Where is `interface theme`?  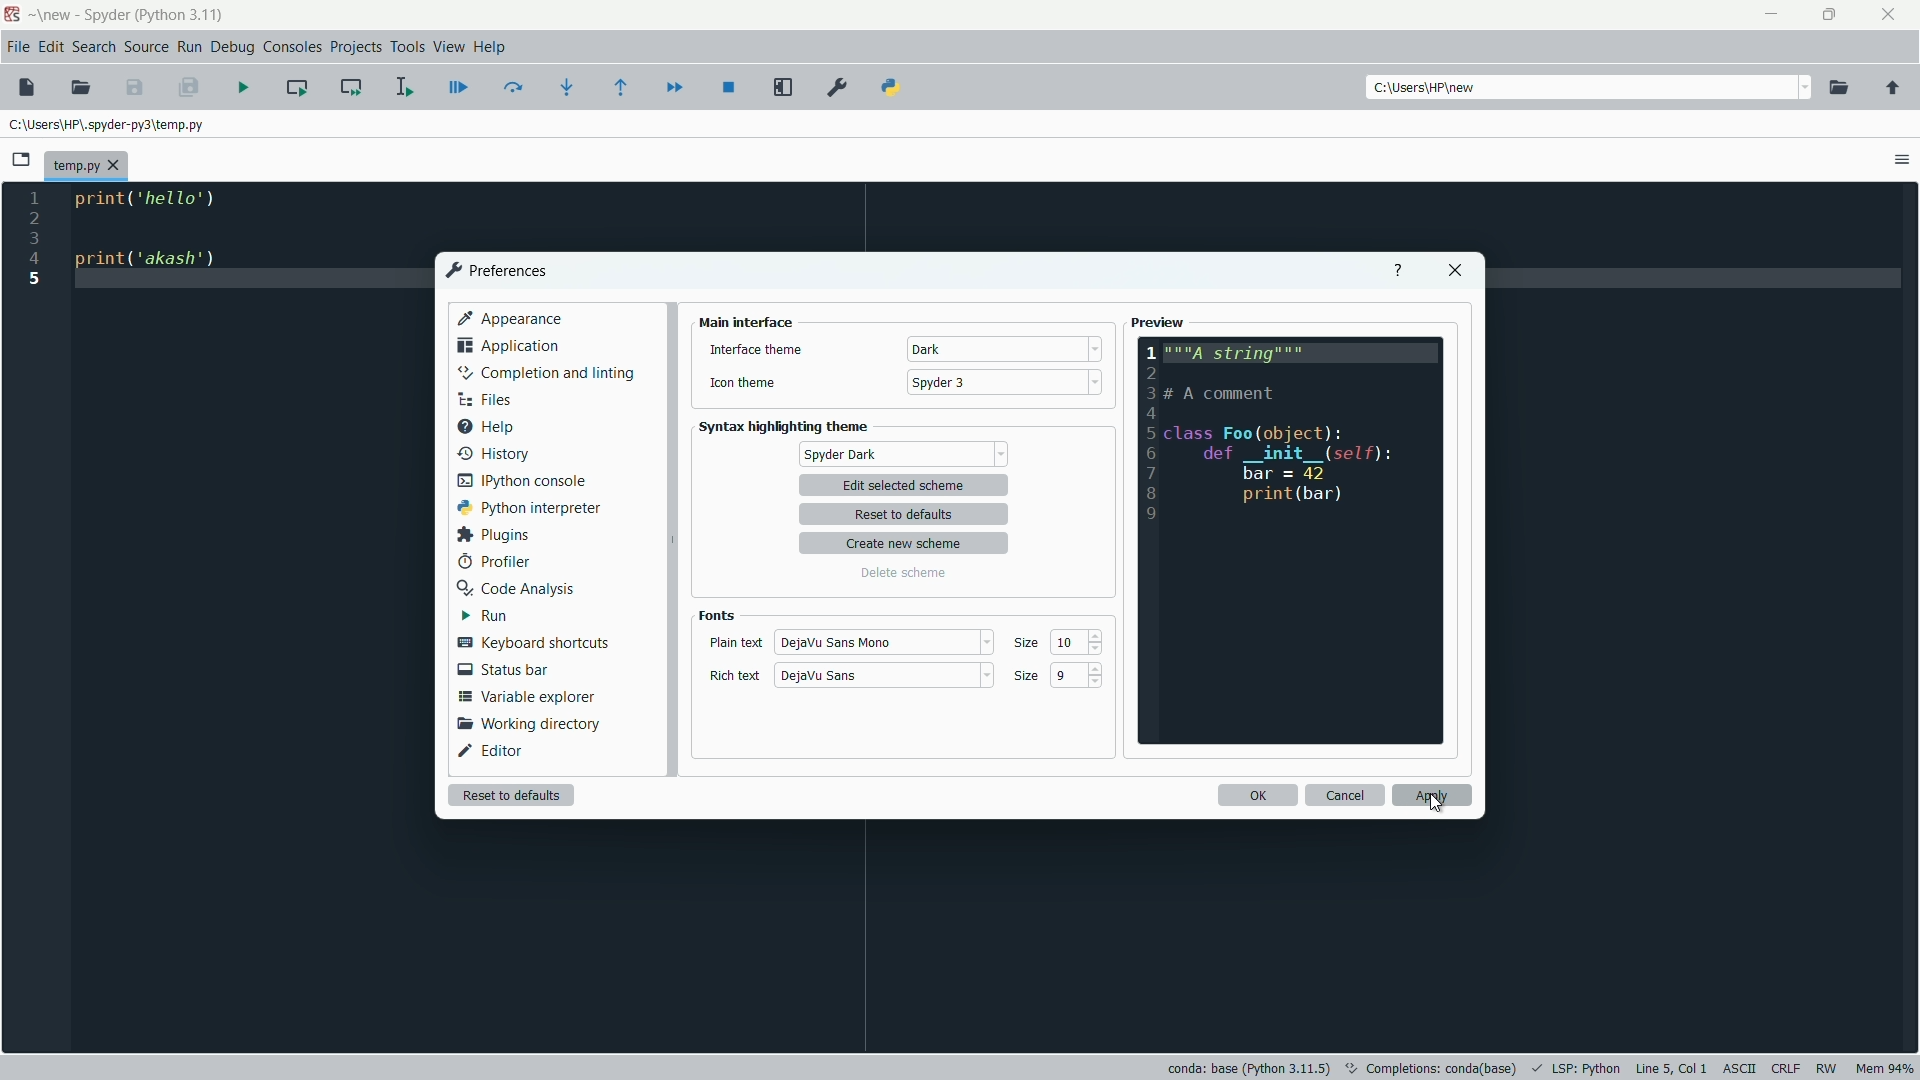
interface theme is located at coordinates (755, 350).